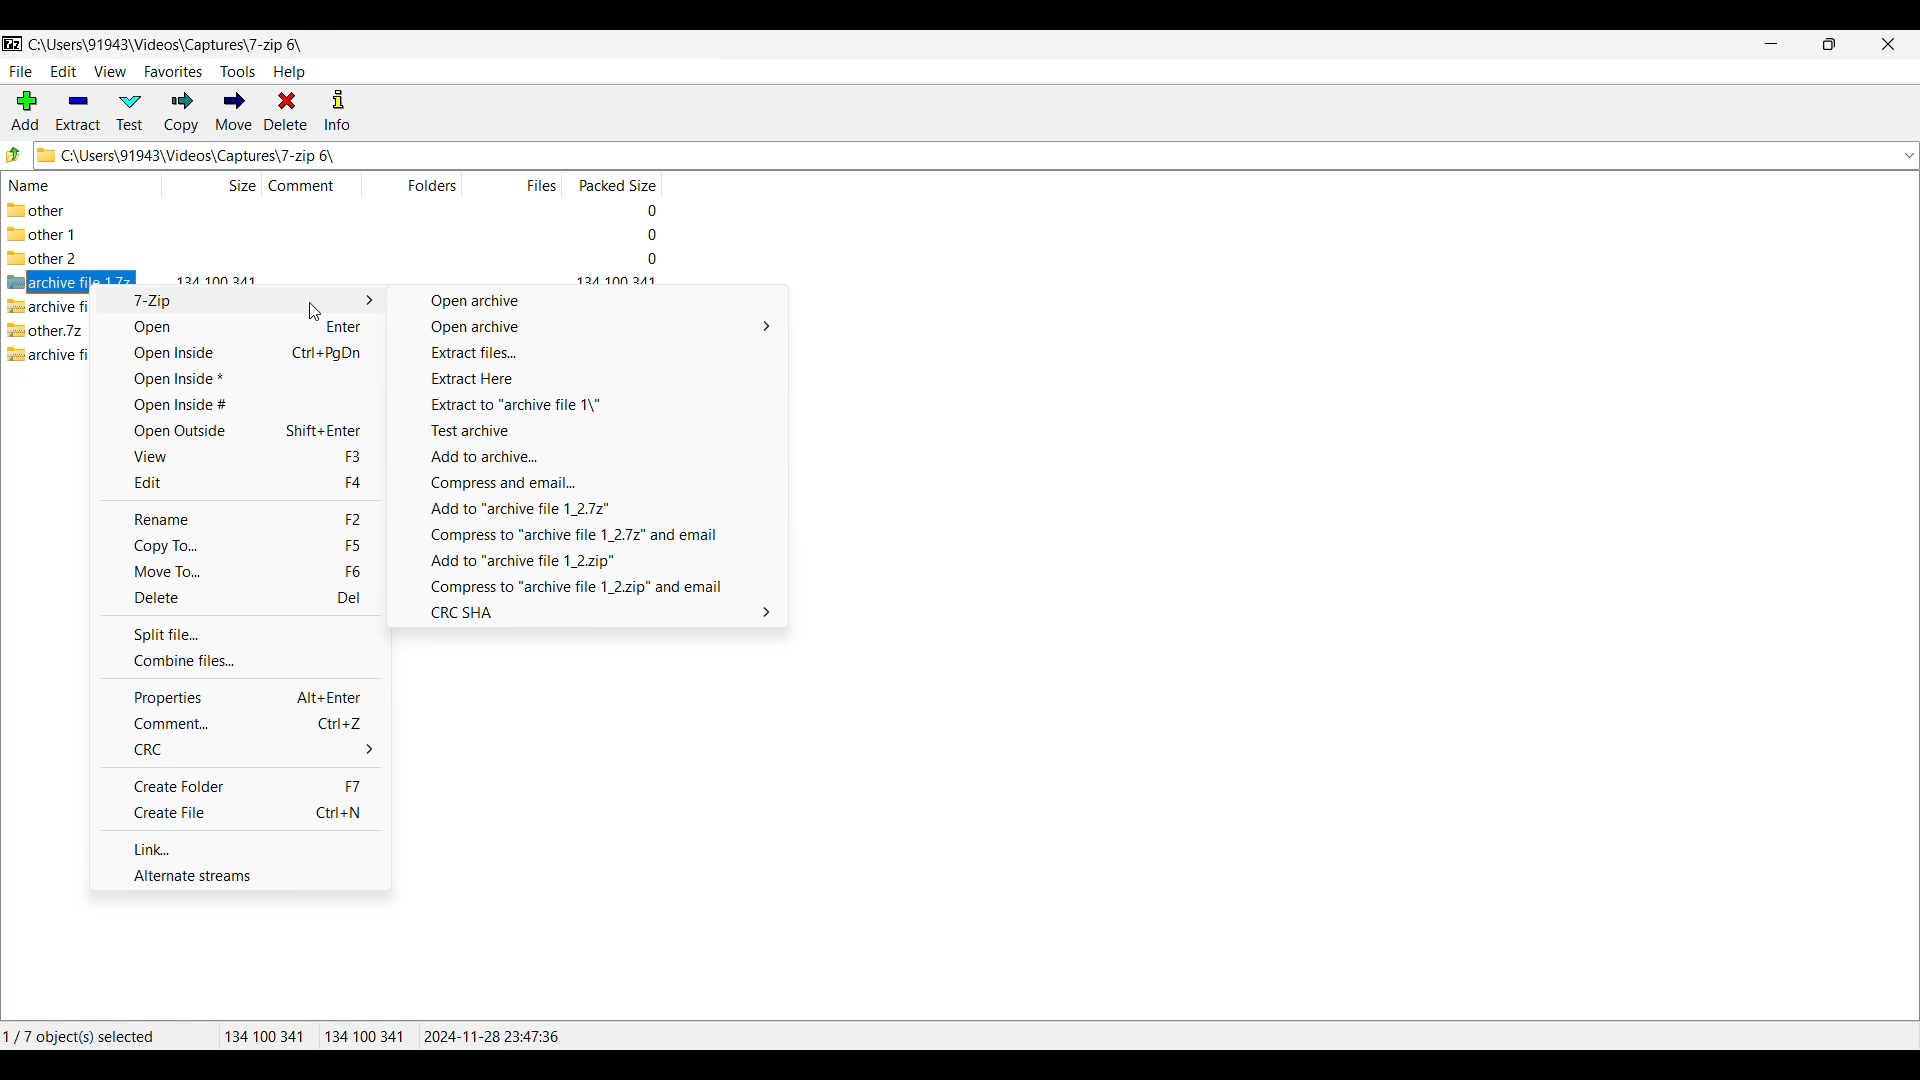 Image resolution: width=1920 pixels, height=1080 pixels. What do you see at coordinates (238, 519) in the screenshot?
I see `Rename` at bounding box center [238, 519].